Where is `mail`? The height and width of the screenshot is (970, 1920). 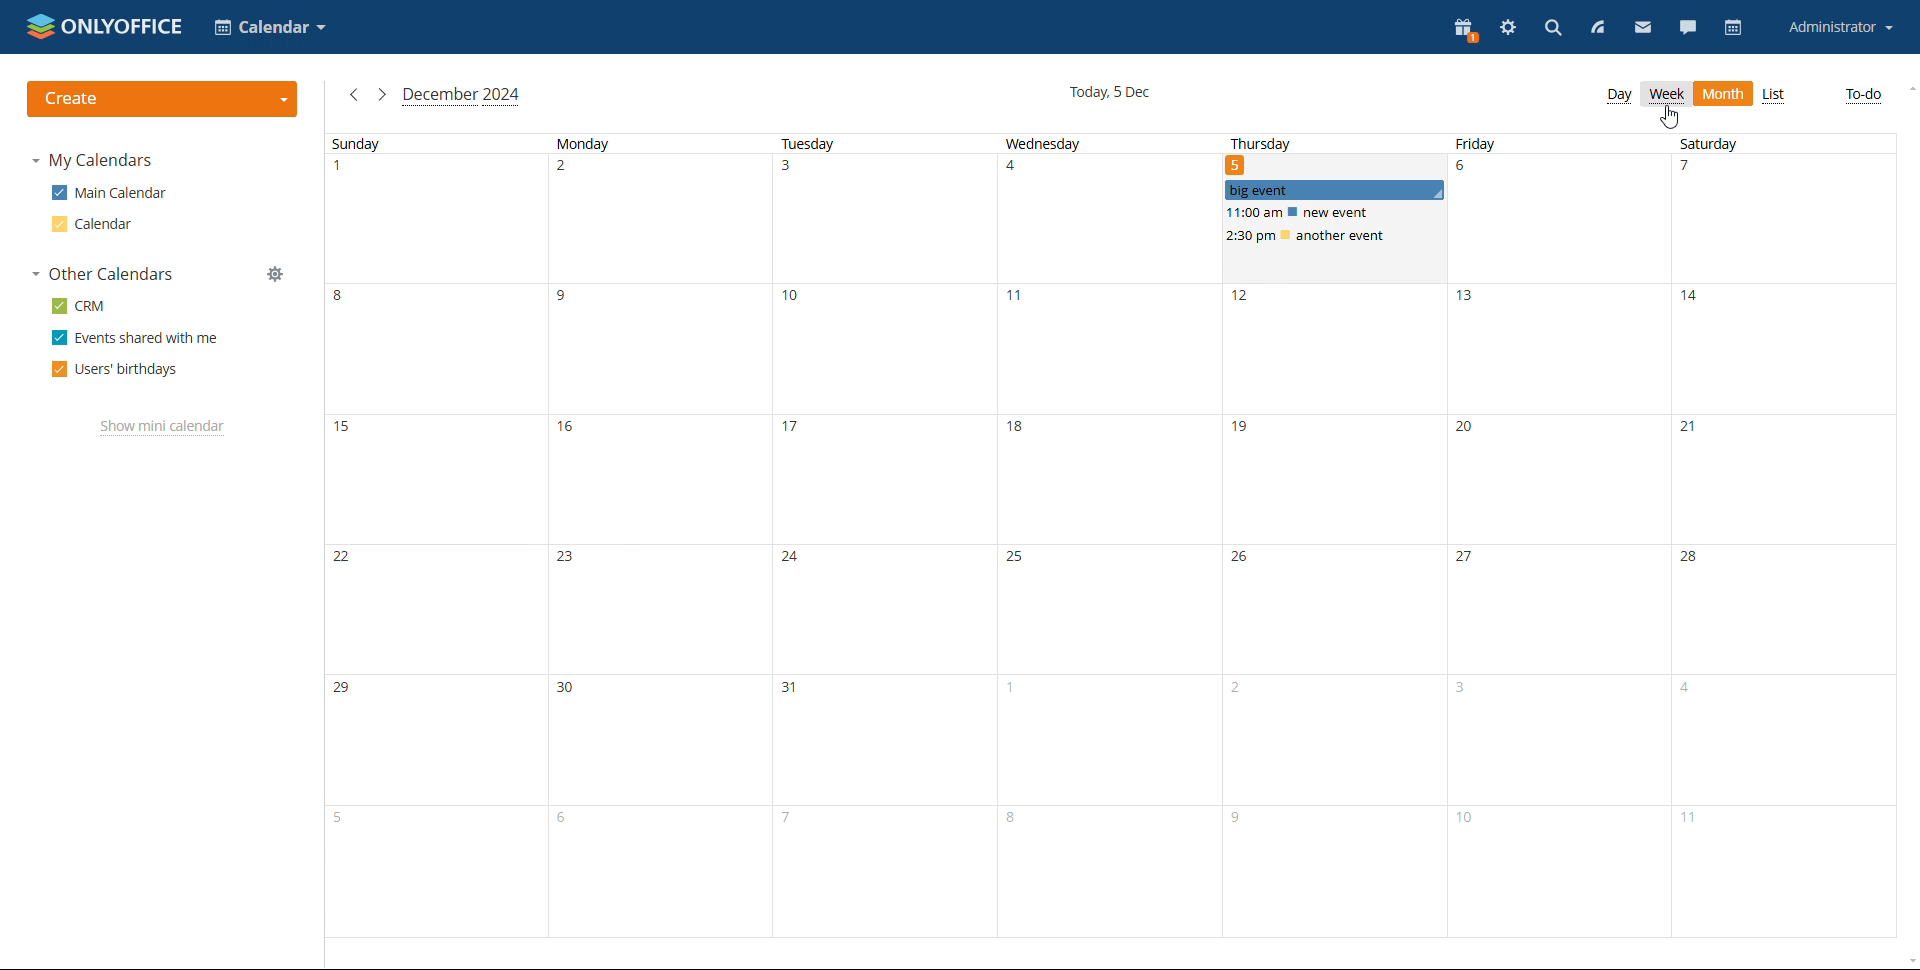
mail is located at coordinates (1642, 27).